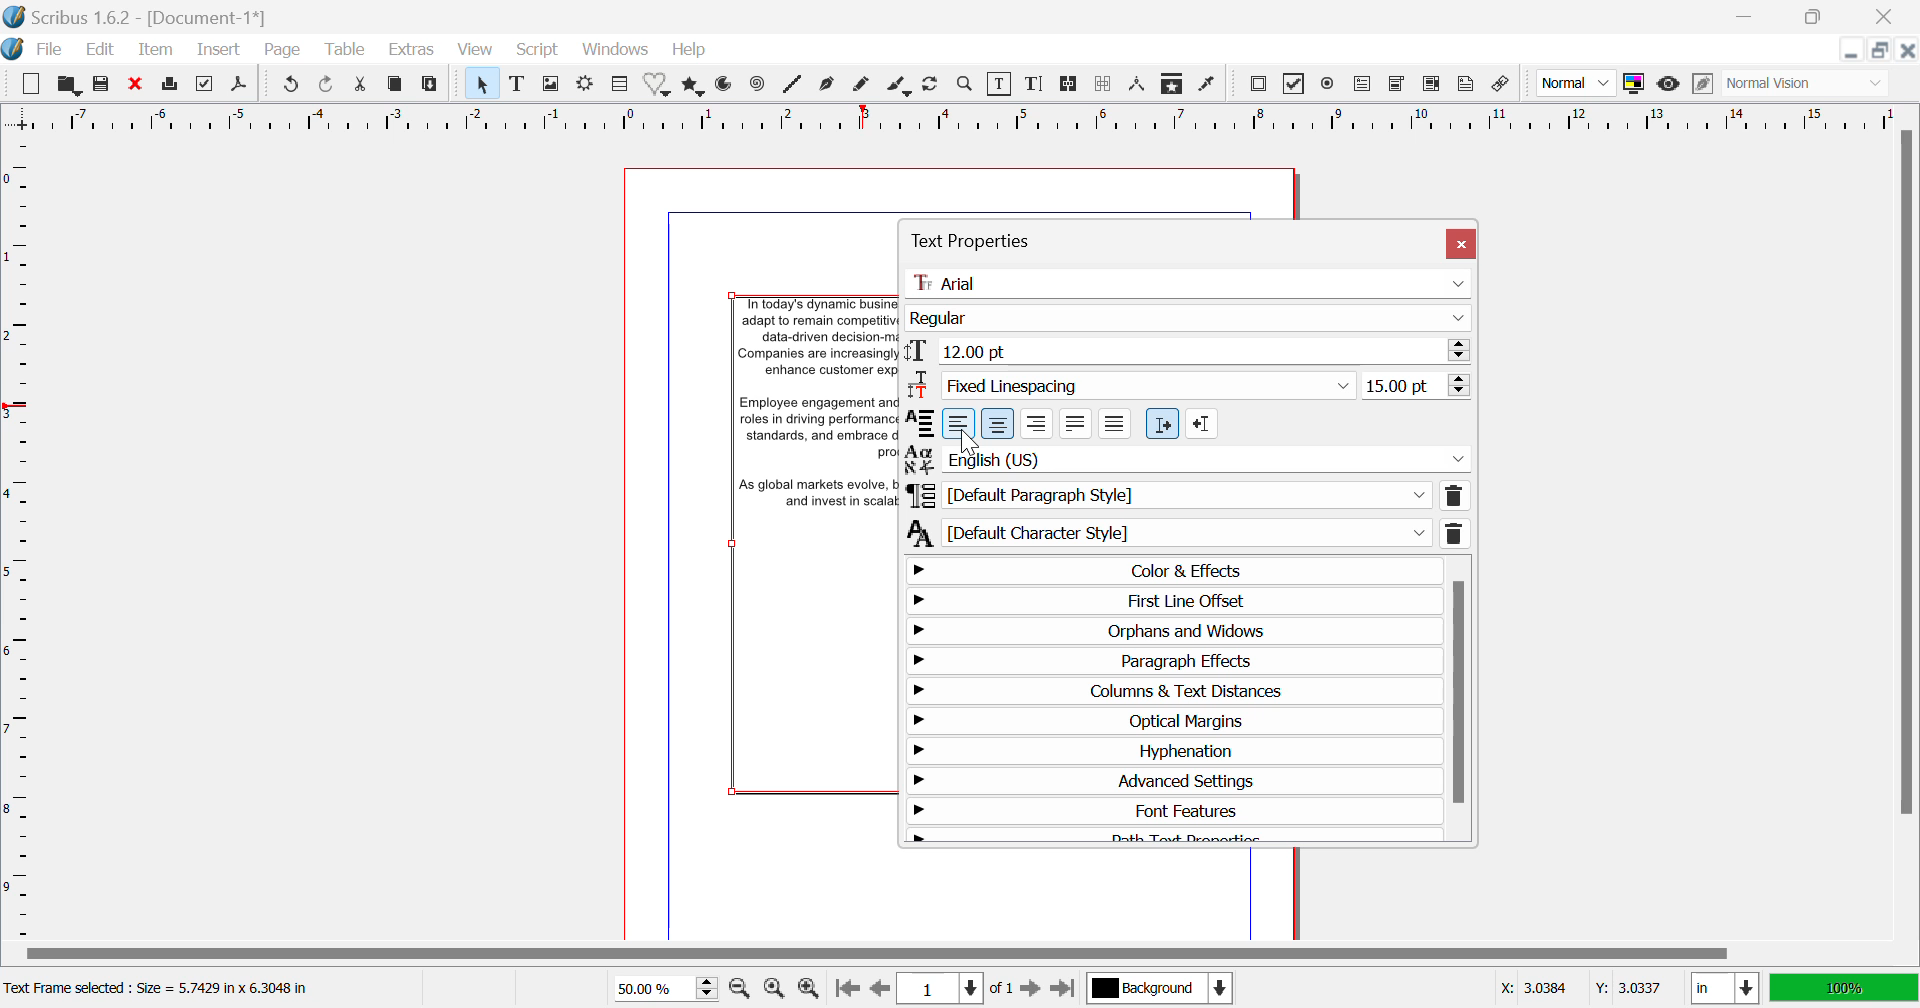 The width and height of the screenshot is (1920, 1008). Describe the element at coordinates (1190, 461) in the screenshot. I see `Language` at that location.